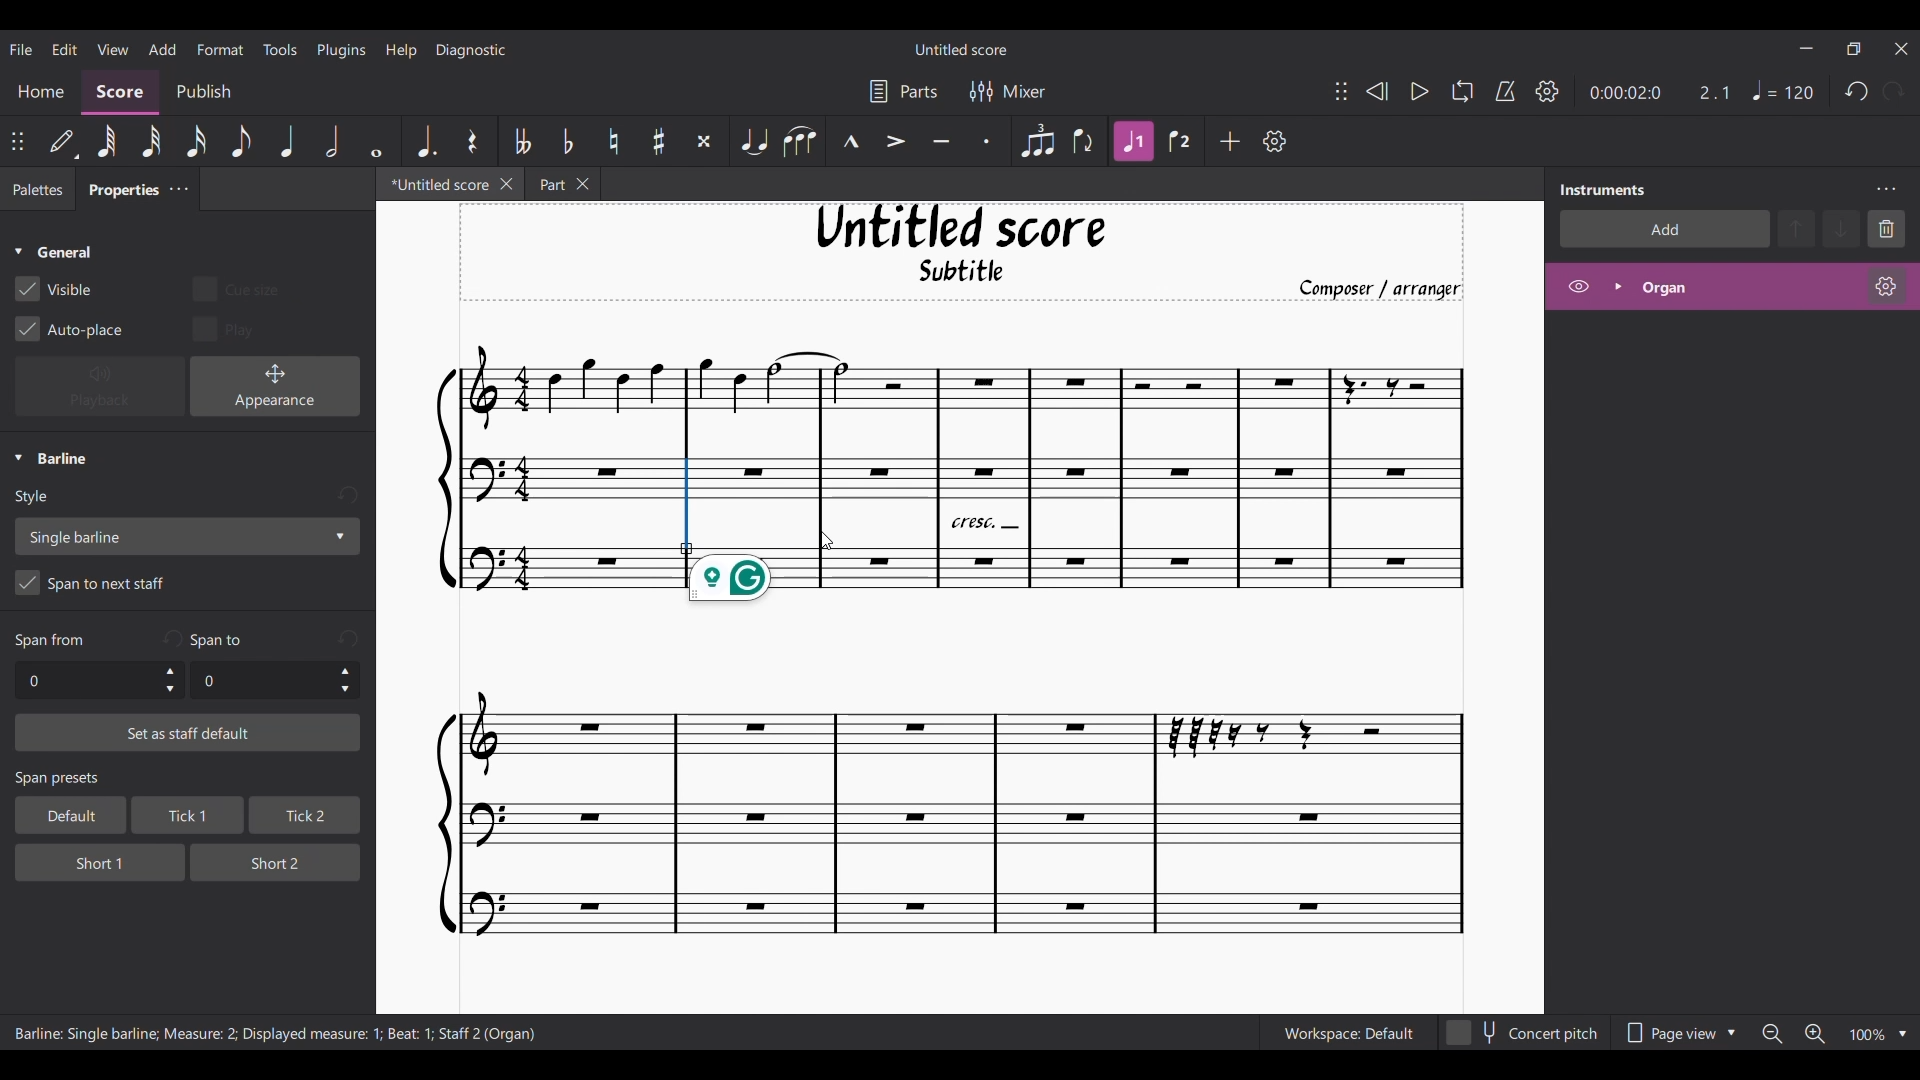 This screenshot has height=1080, width=1920. Describe the element at coordinates (1746, 287) in the screenshot. I see `Organ` at that location.